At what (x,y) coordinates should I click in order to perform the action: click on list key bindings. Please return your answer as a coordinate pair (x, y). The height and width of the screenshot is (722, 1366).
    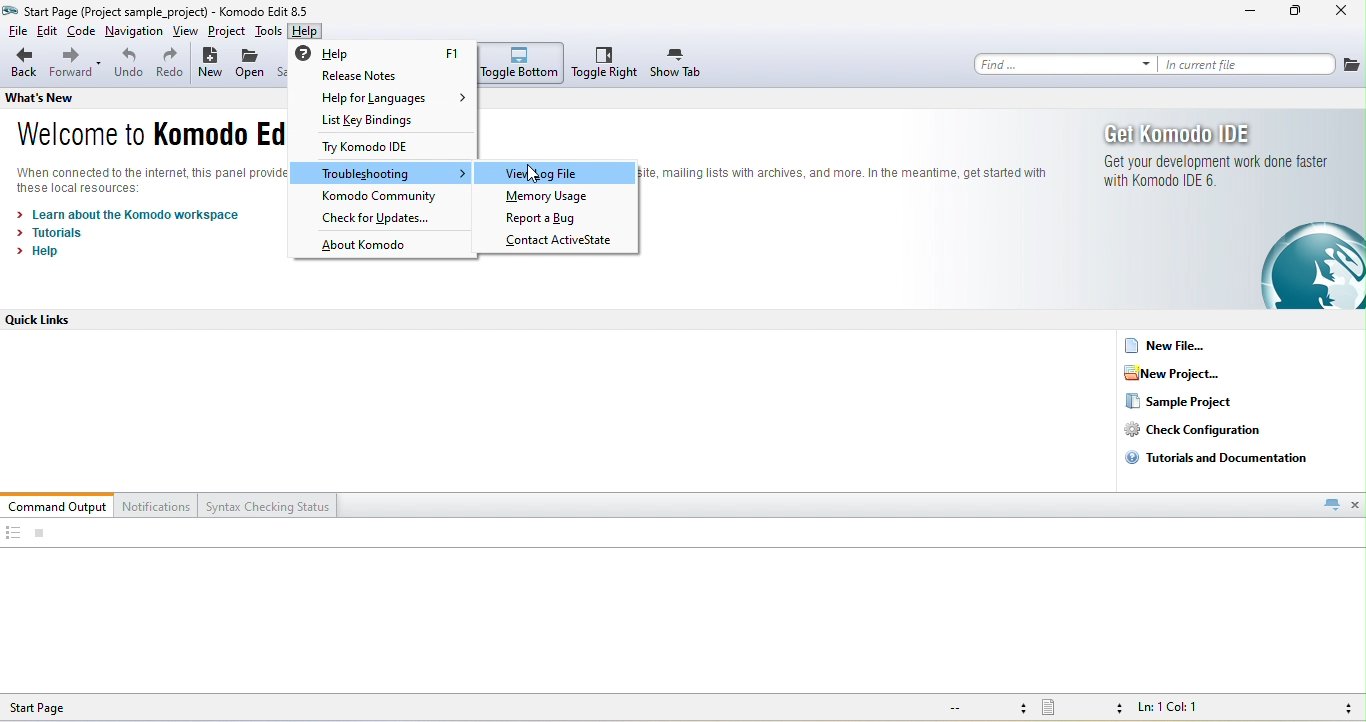
    Looking at the image, I should click on (388, 121).